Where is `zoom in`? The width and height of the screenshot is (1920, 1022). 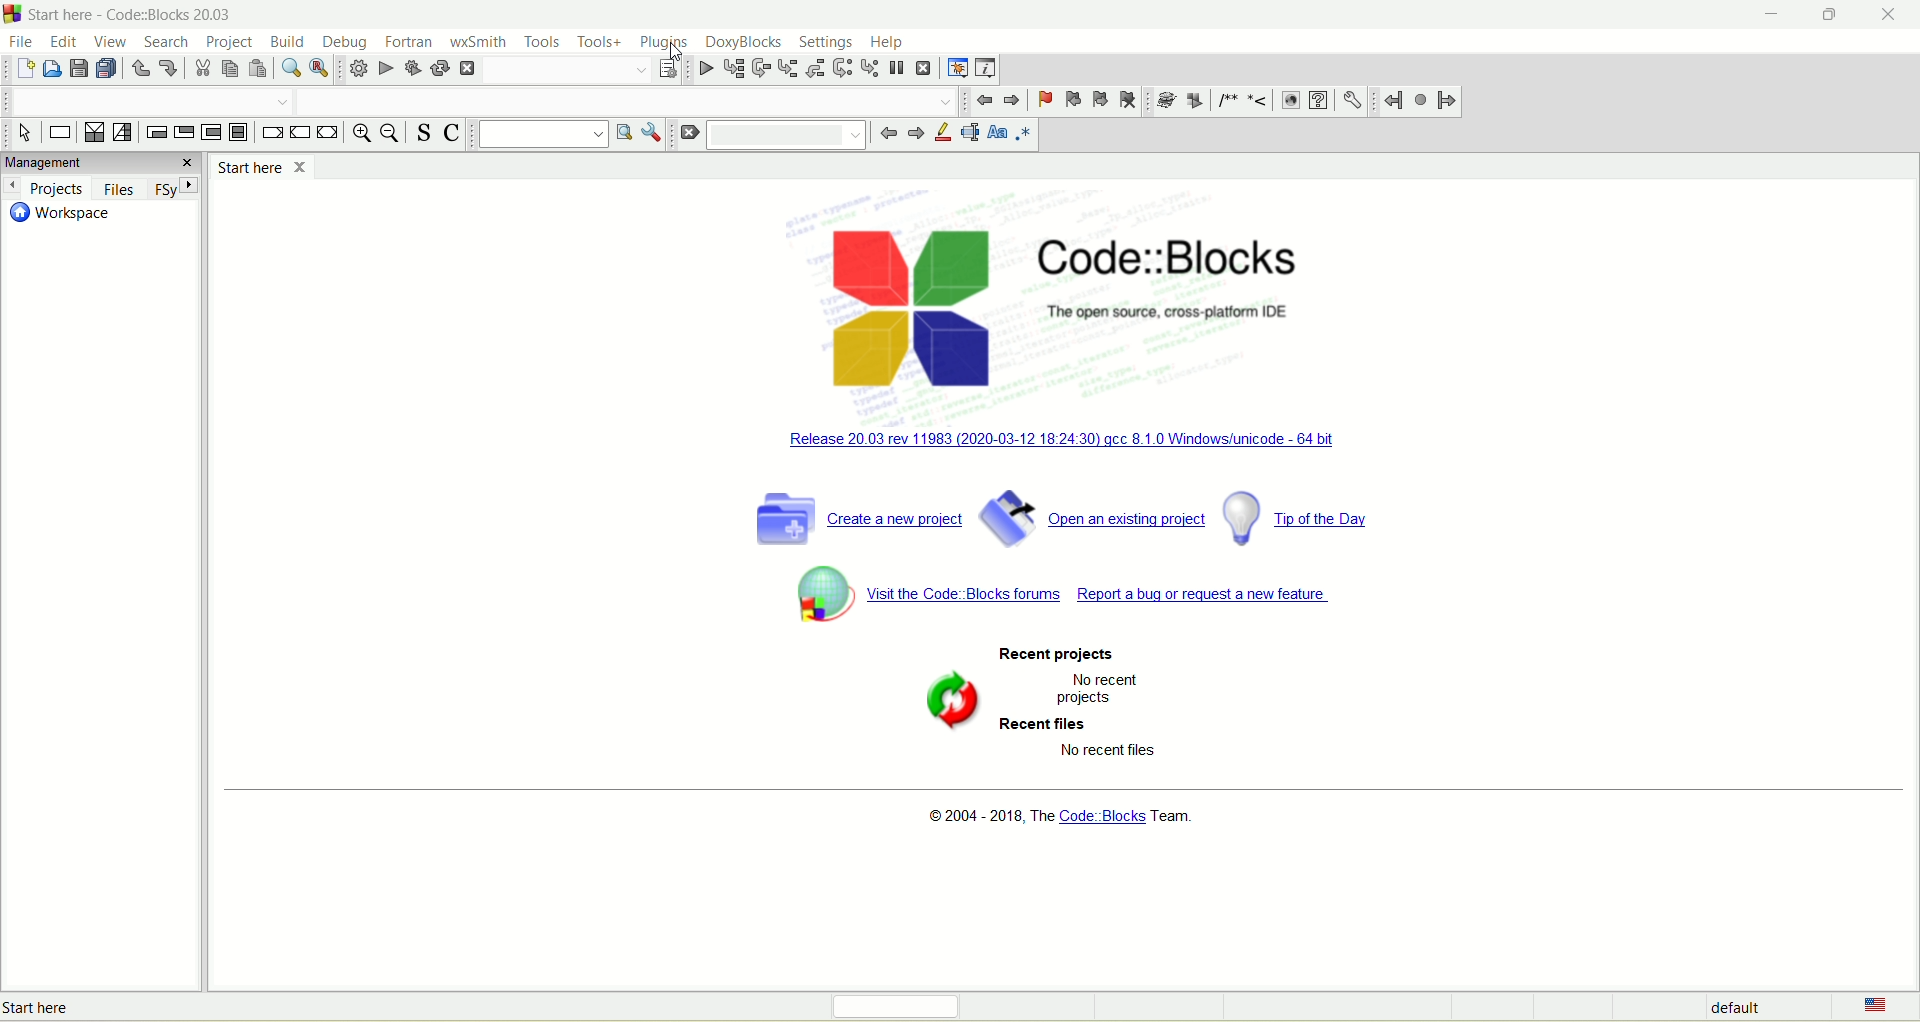 zoom in is located at coordinates (360, 133).